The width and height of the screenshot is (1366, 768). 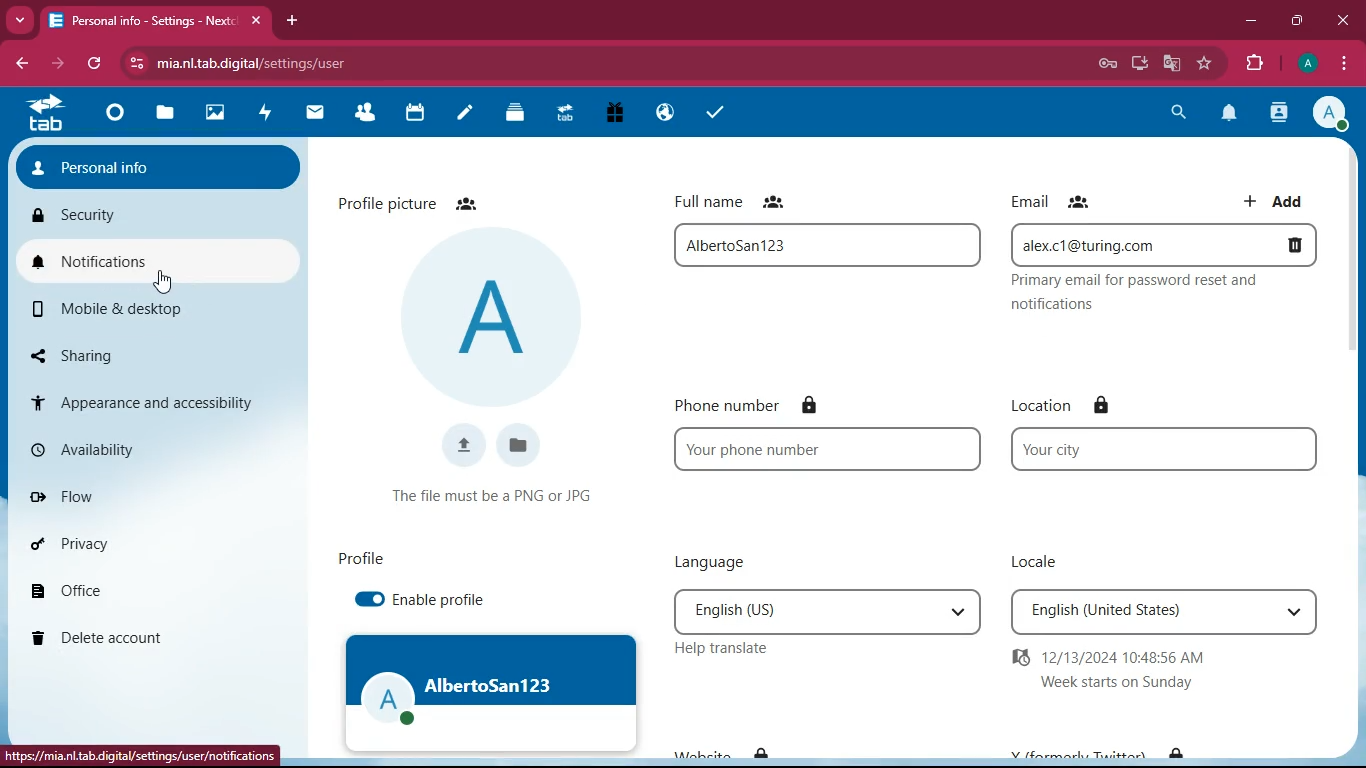 What do you see at coordinates (157, 312) in the screenshot?
I see `mobile` at bounding box center [157, 312].